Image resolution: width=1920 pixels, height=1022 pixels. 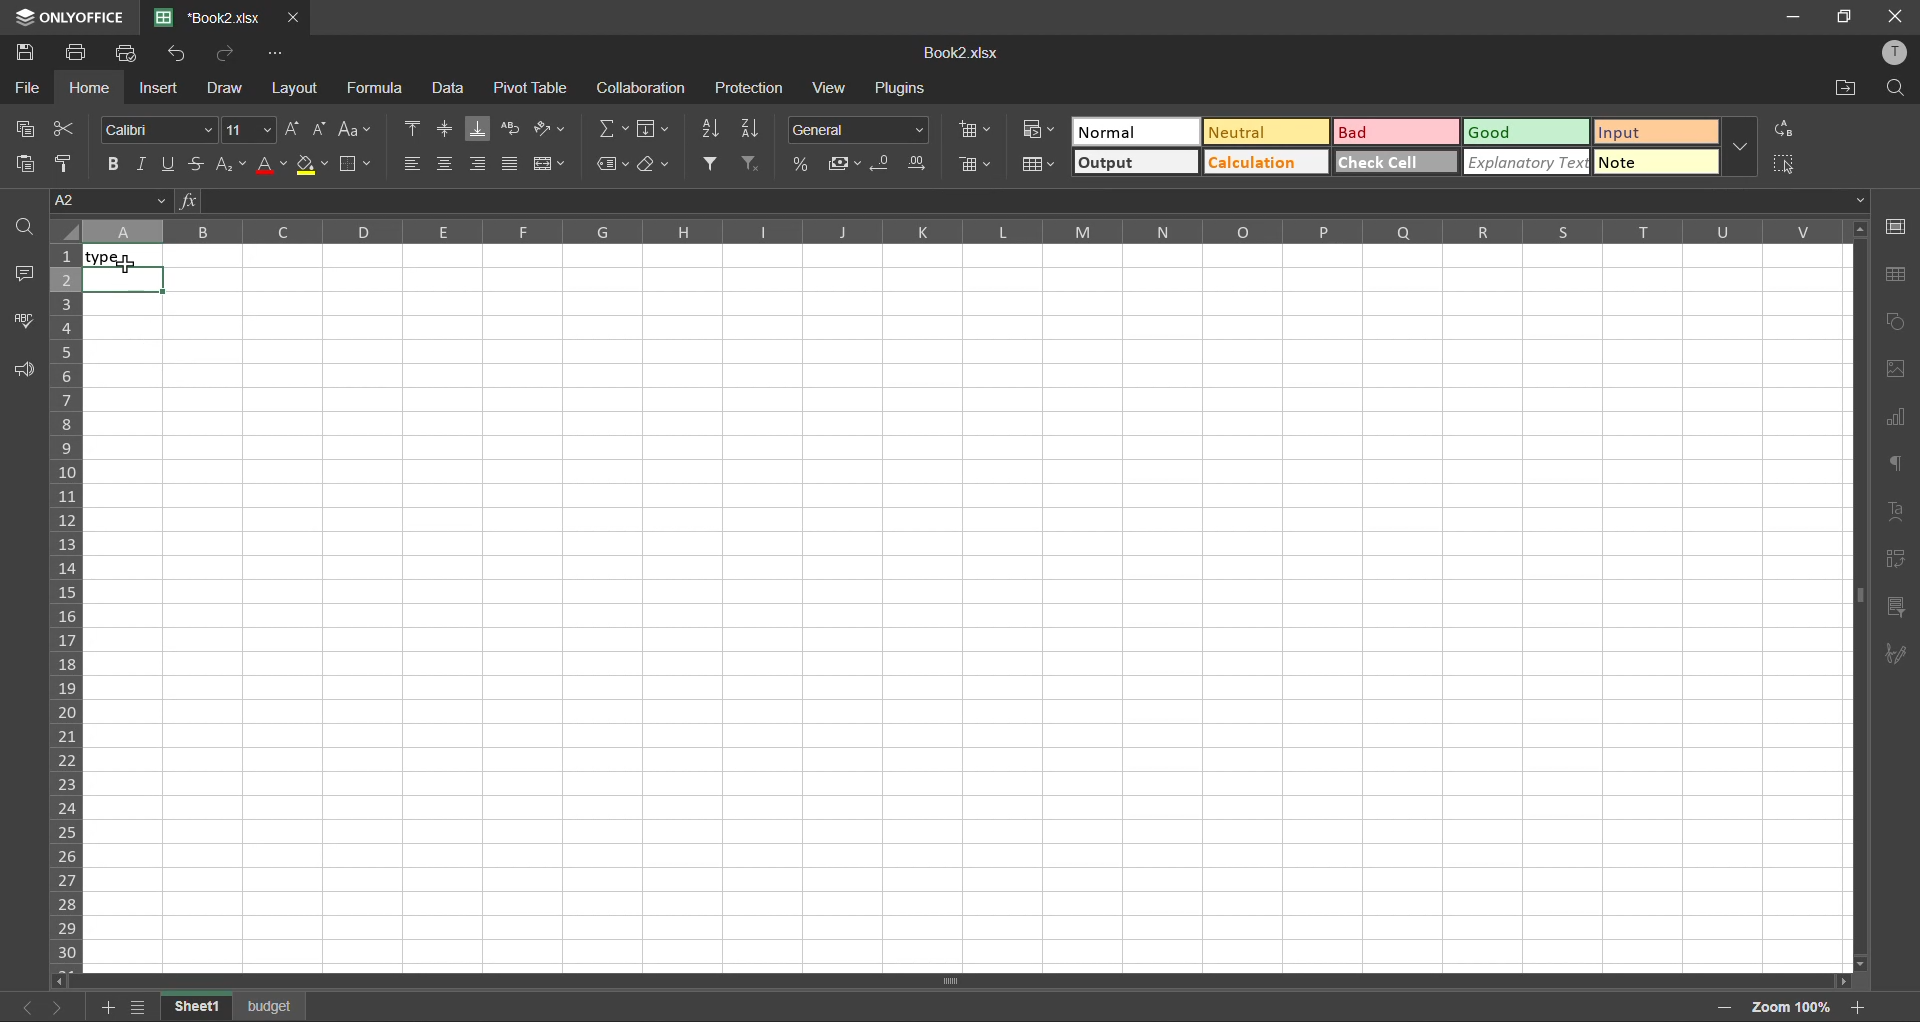 What do you see at coordinates (1898, 325) in the screenshot?
I see `shapes` at bounding box center [1898, 325].